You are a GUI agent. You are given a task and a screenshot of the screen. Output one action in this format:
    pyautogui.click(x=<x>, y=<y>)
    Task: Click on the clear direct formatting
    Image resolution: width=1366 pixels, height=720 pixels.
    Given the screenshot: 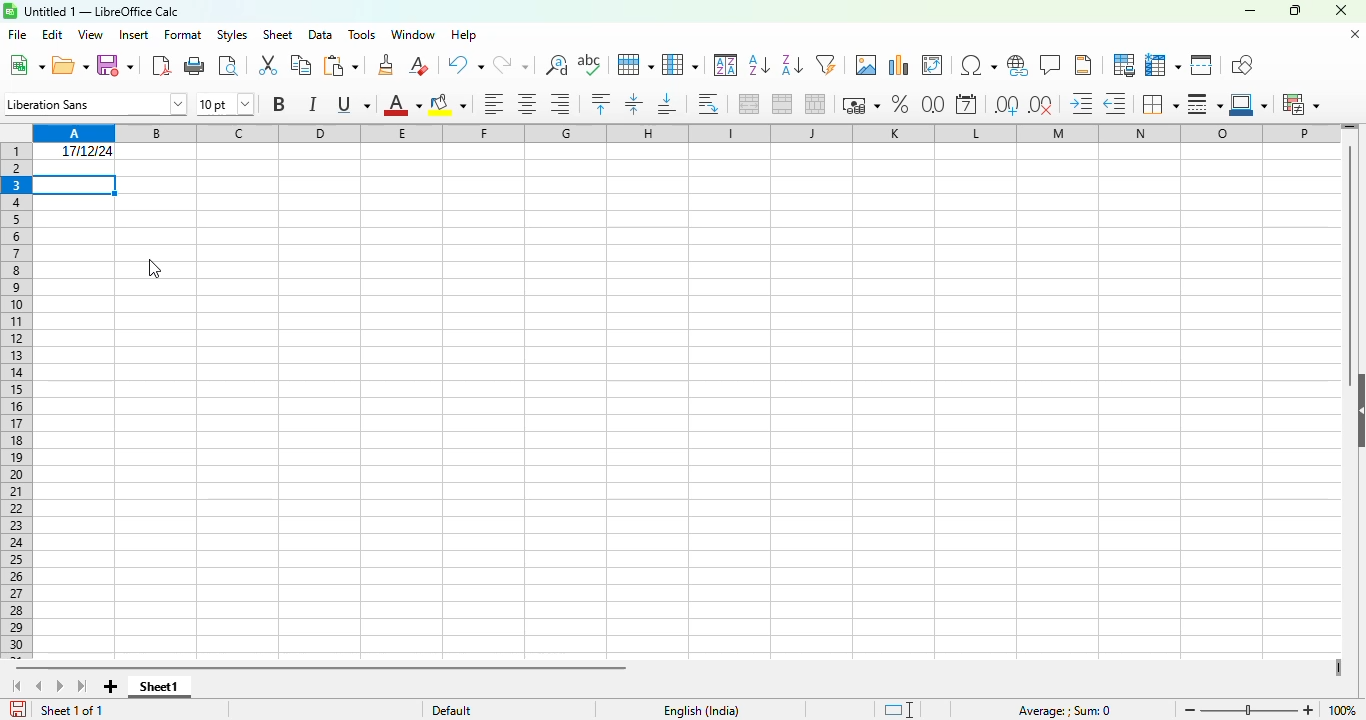 What is the action you would take?
    pyautogui.click(x=418, y=65)
    